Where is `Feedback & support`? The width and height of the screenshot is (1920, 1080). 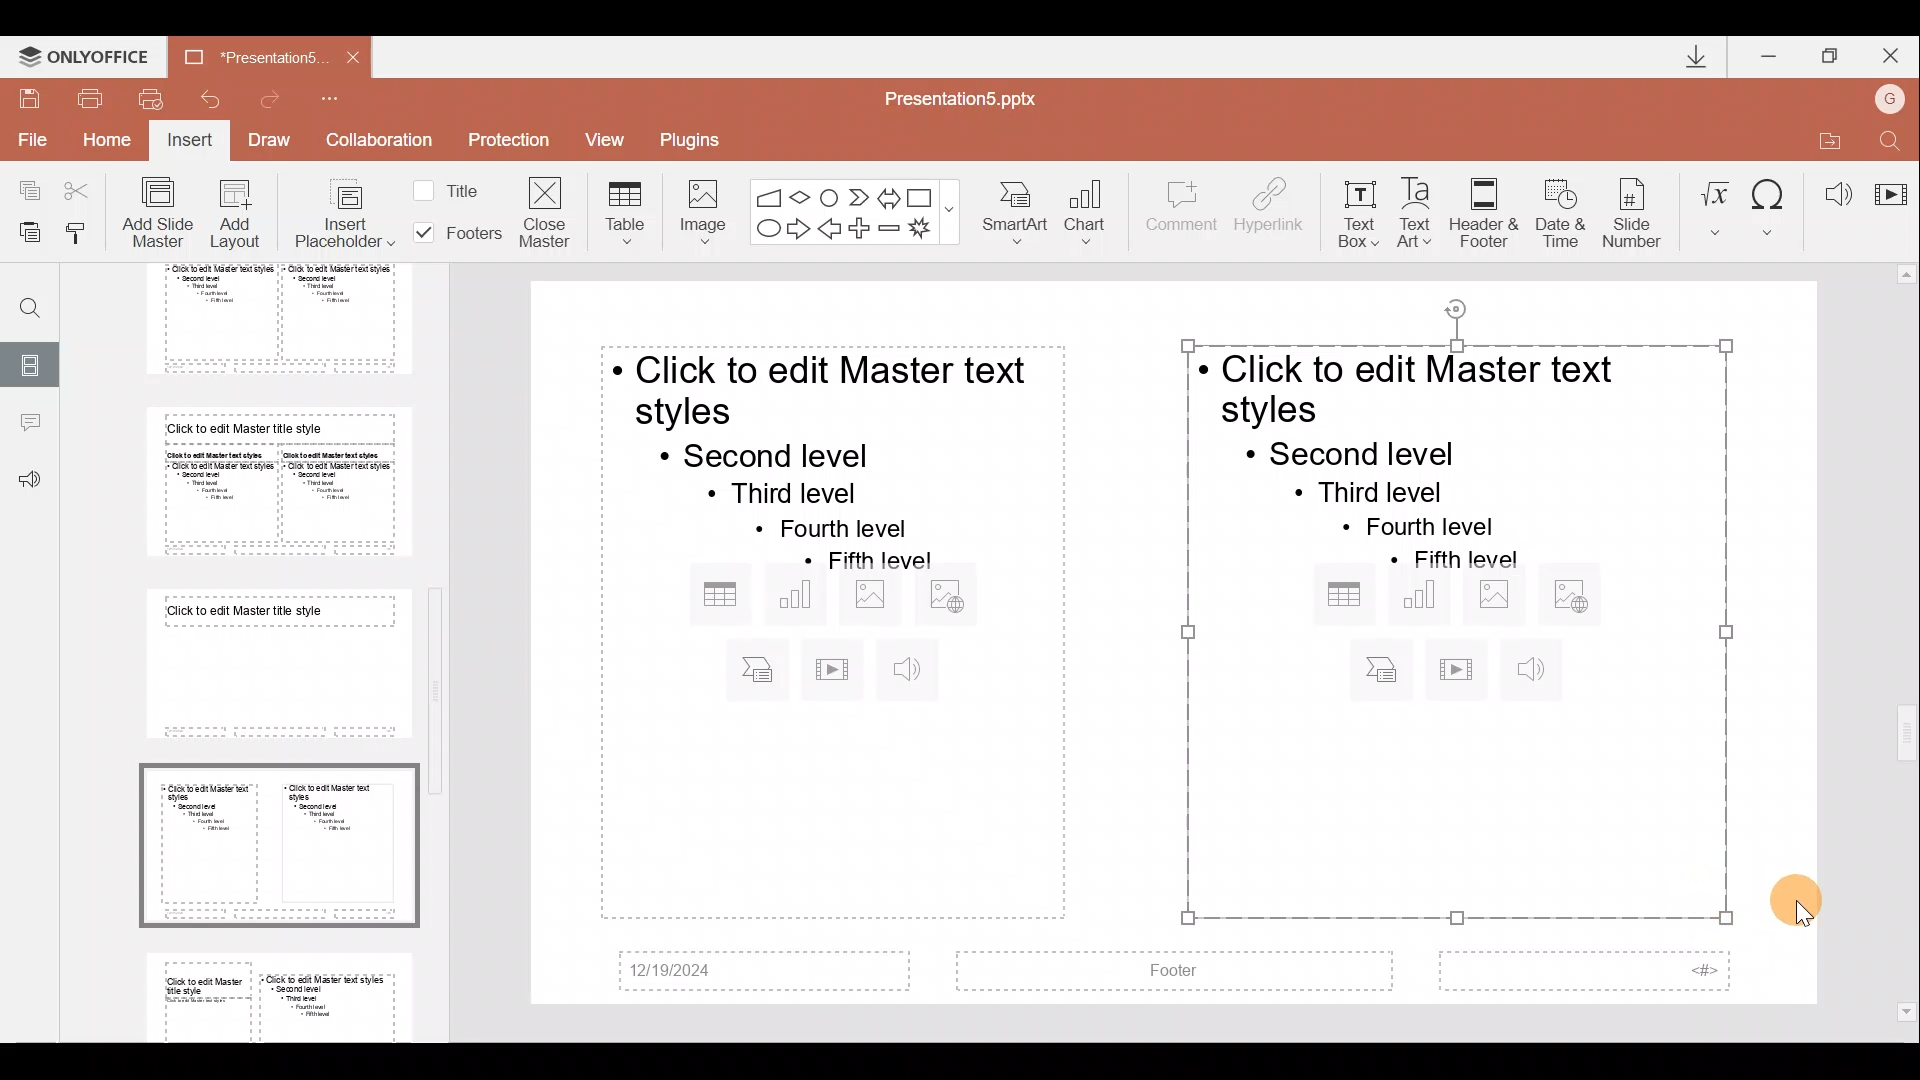
Feedback & support is located at coordinates (30, 481).